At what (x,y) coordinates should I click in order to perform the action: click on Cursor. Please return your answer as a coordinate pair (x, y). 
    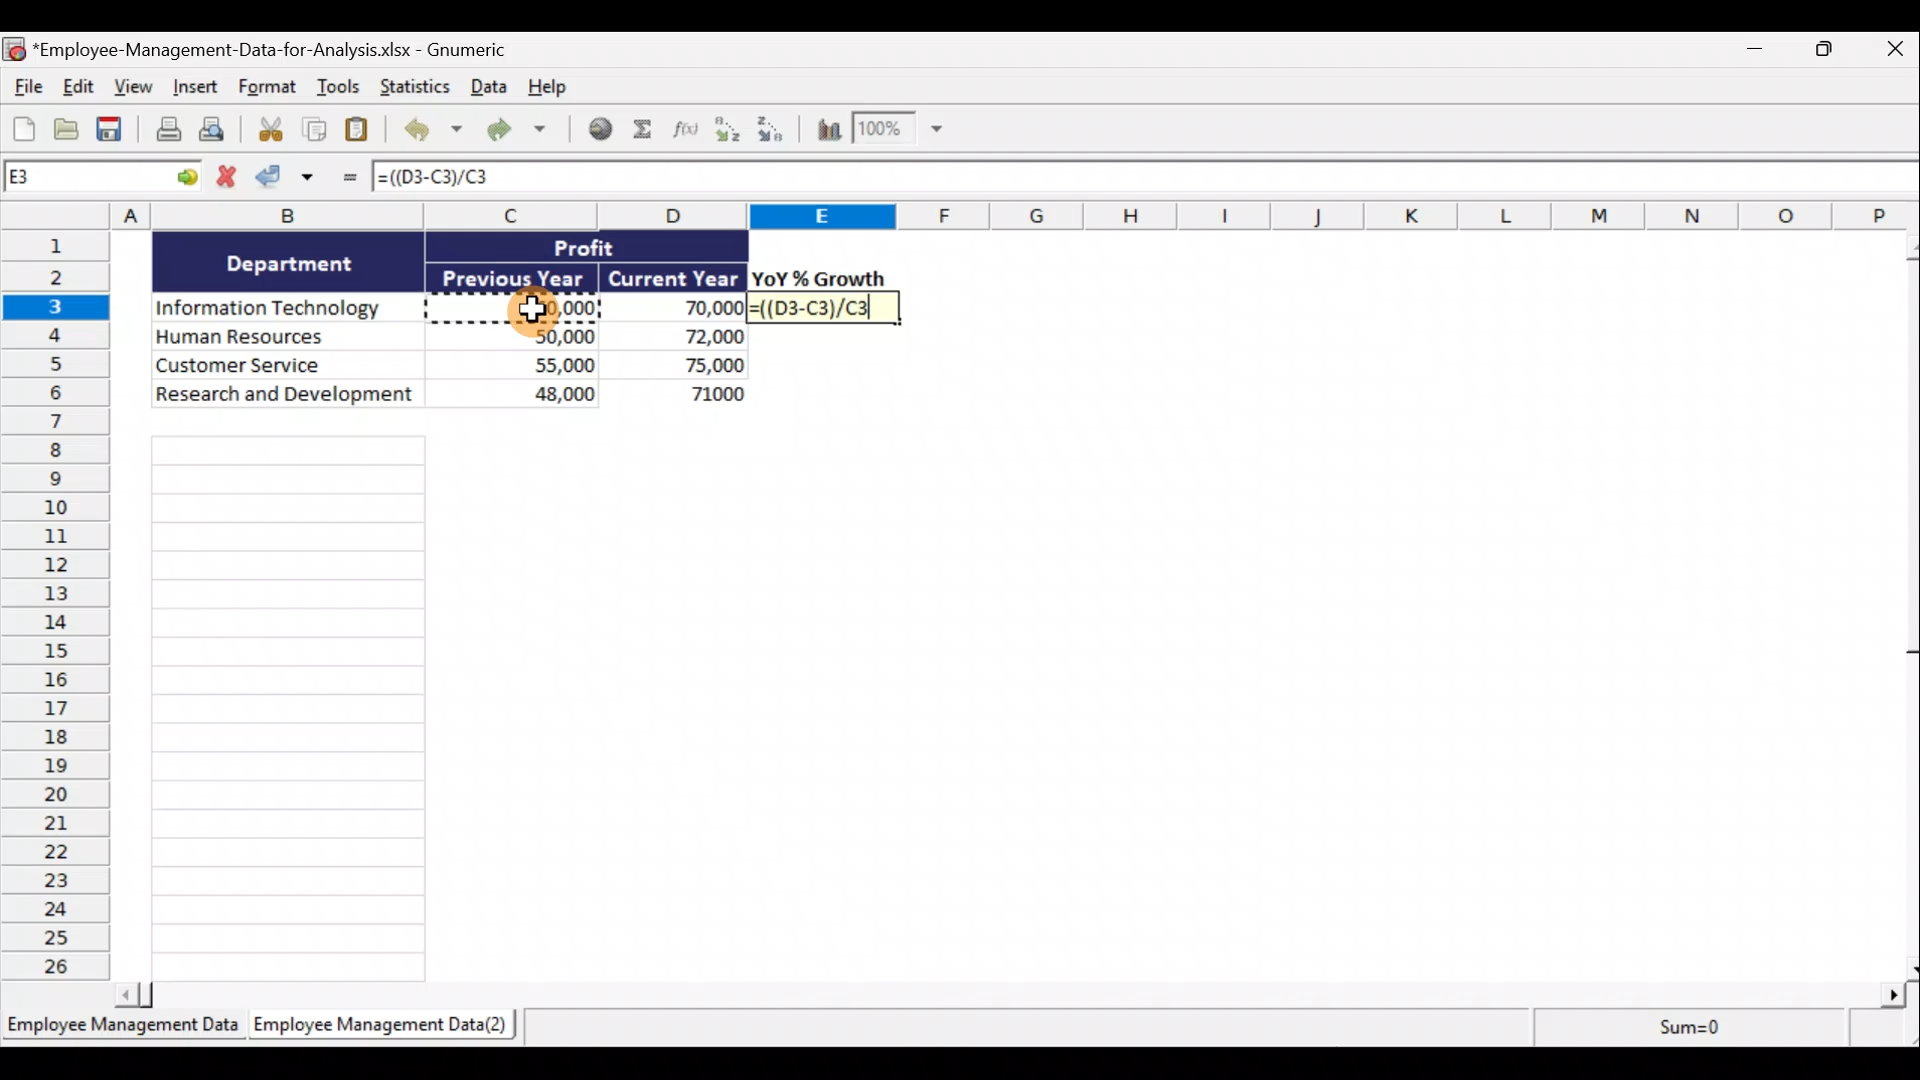
    Looking at the image, I should click on (537, 313).